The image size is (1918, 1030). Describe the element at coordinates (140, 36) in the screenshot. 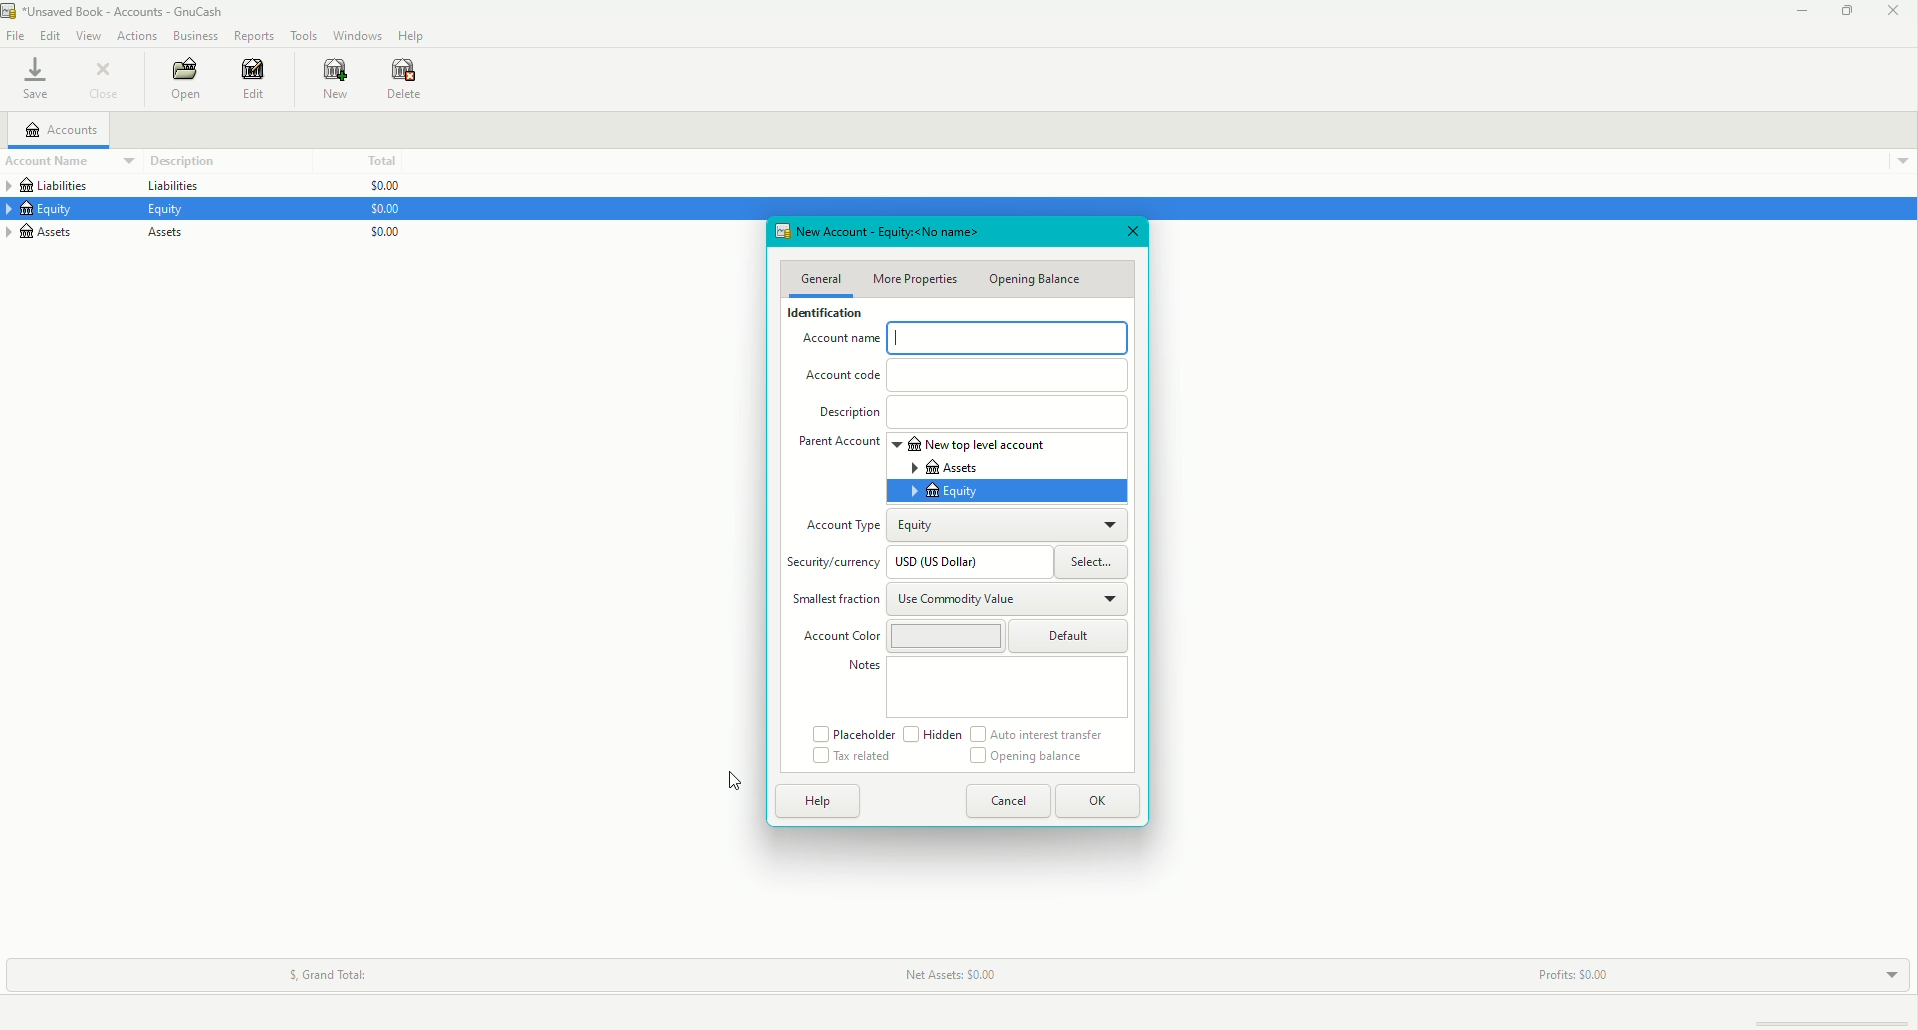

I see `Actions` at that location.